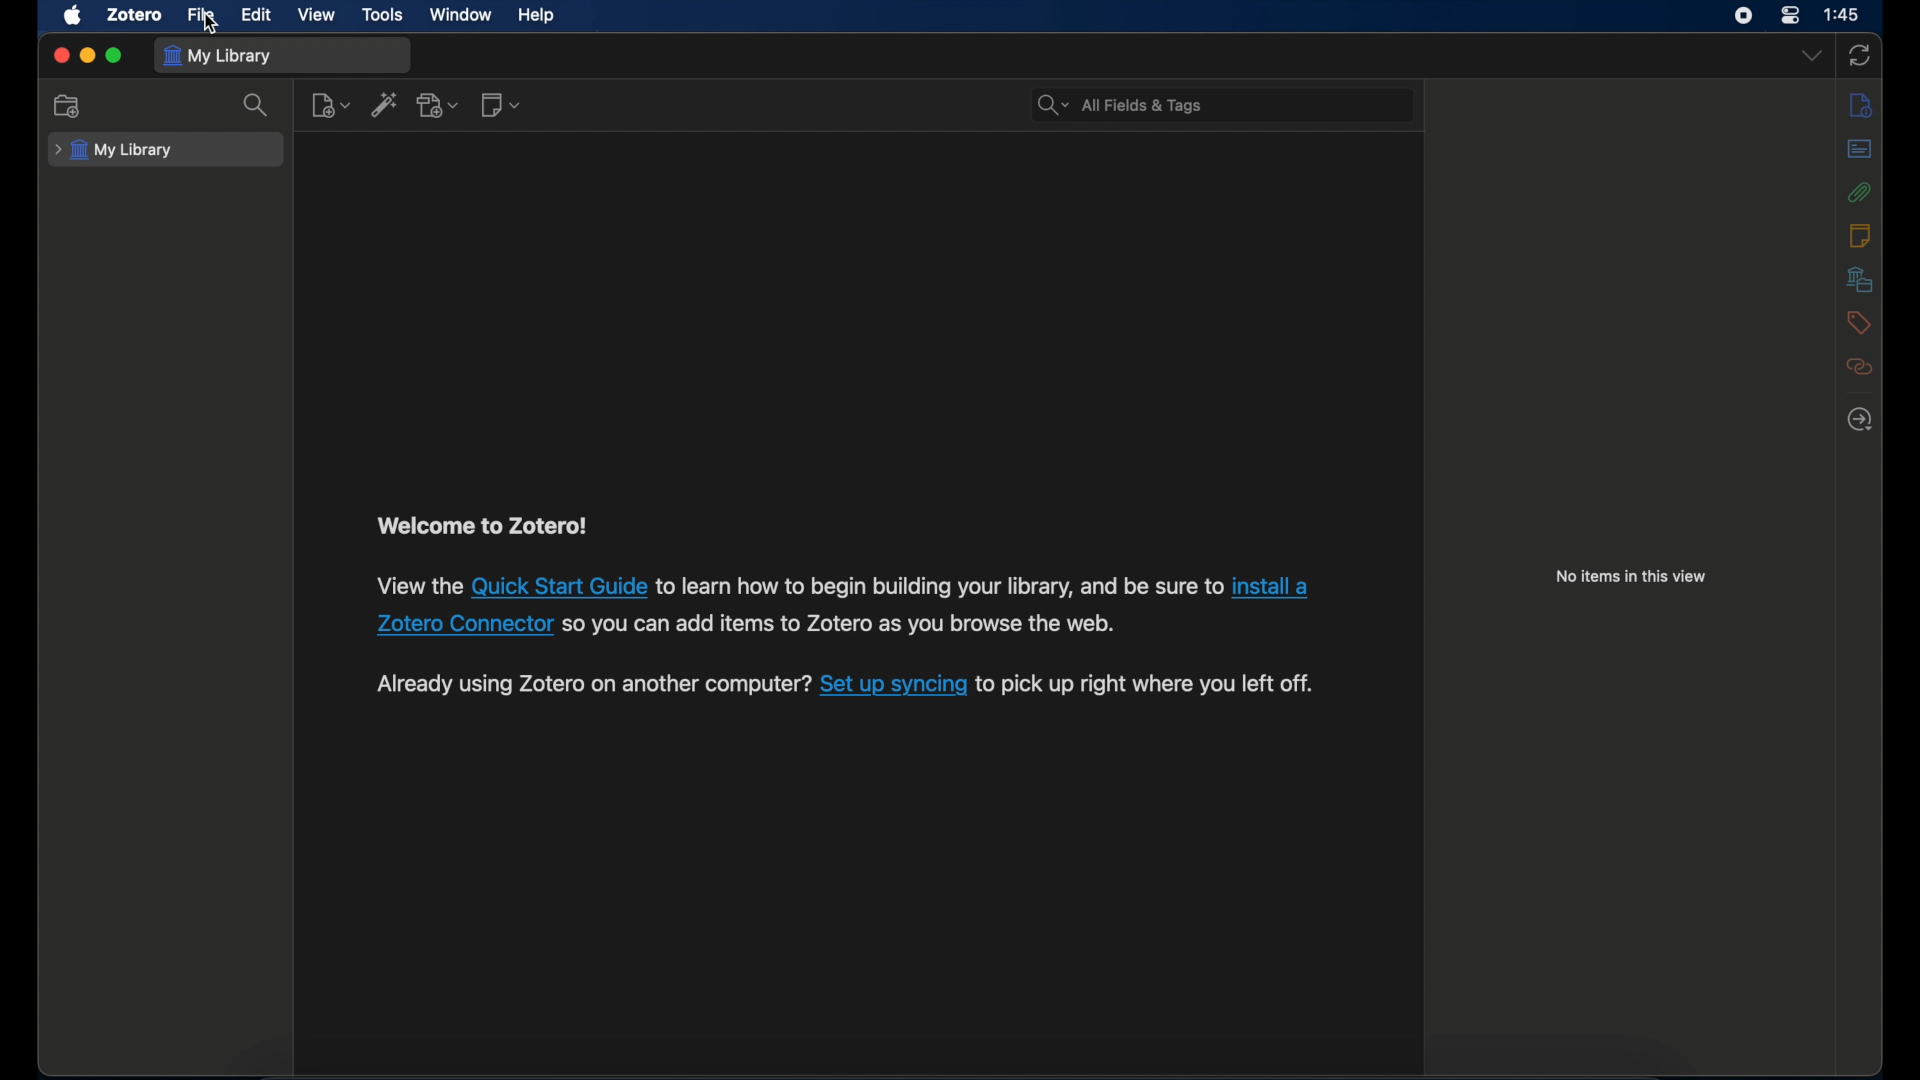 The image size is (1920, 1080). What do you see at coordinates (60, 55) in the screenshot?
I see `close` at bounding box center [60, 55].